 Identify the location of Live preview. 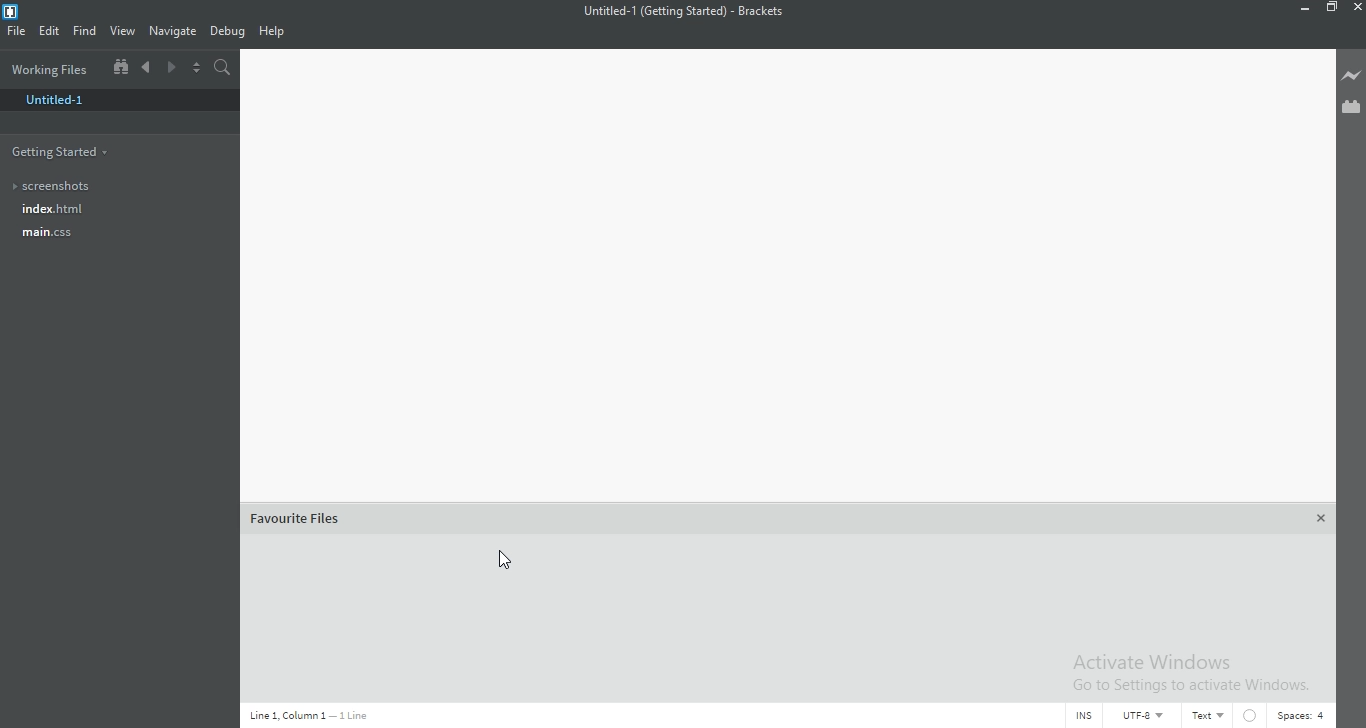
(1347, 76).